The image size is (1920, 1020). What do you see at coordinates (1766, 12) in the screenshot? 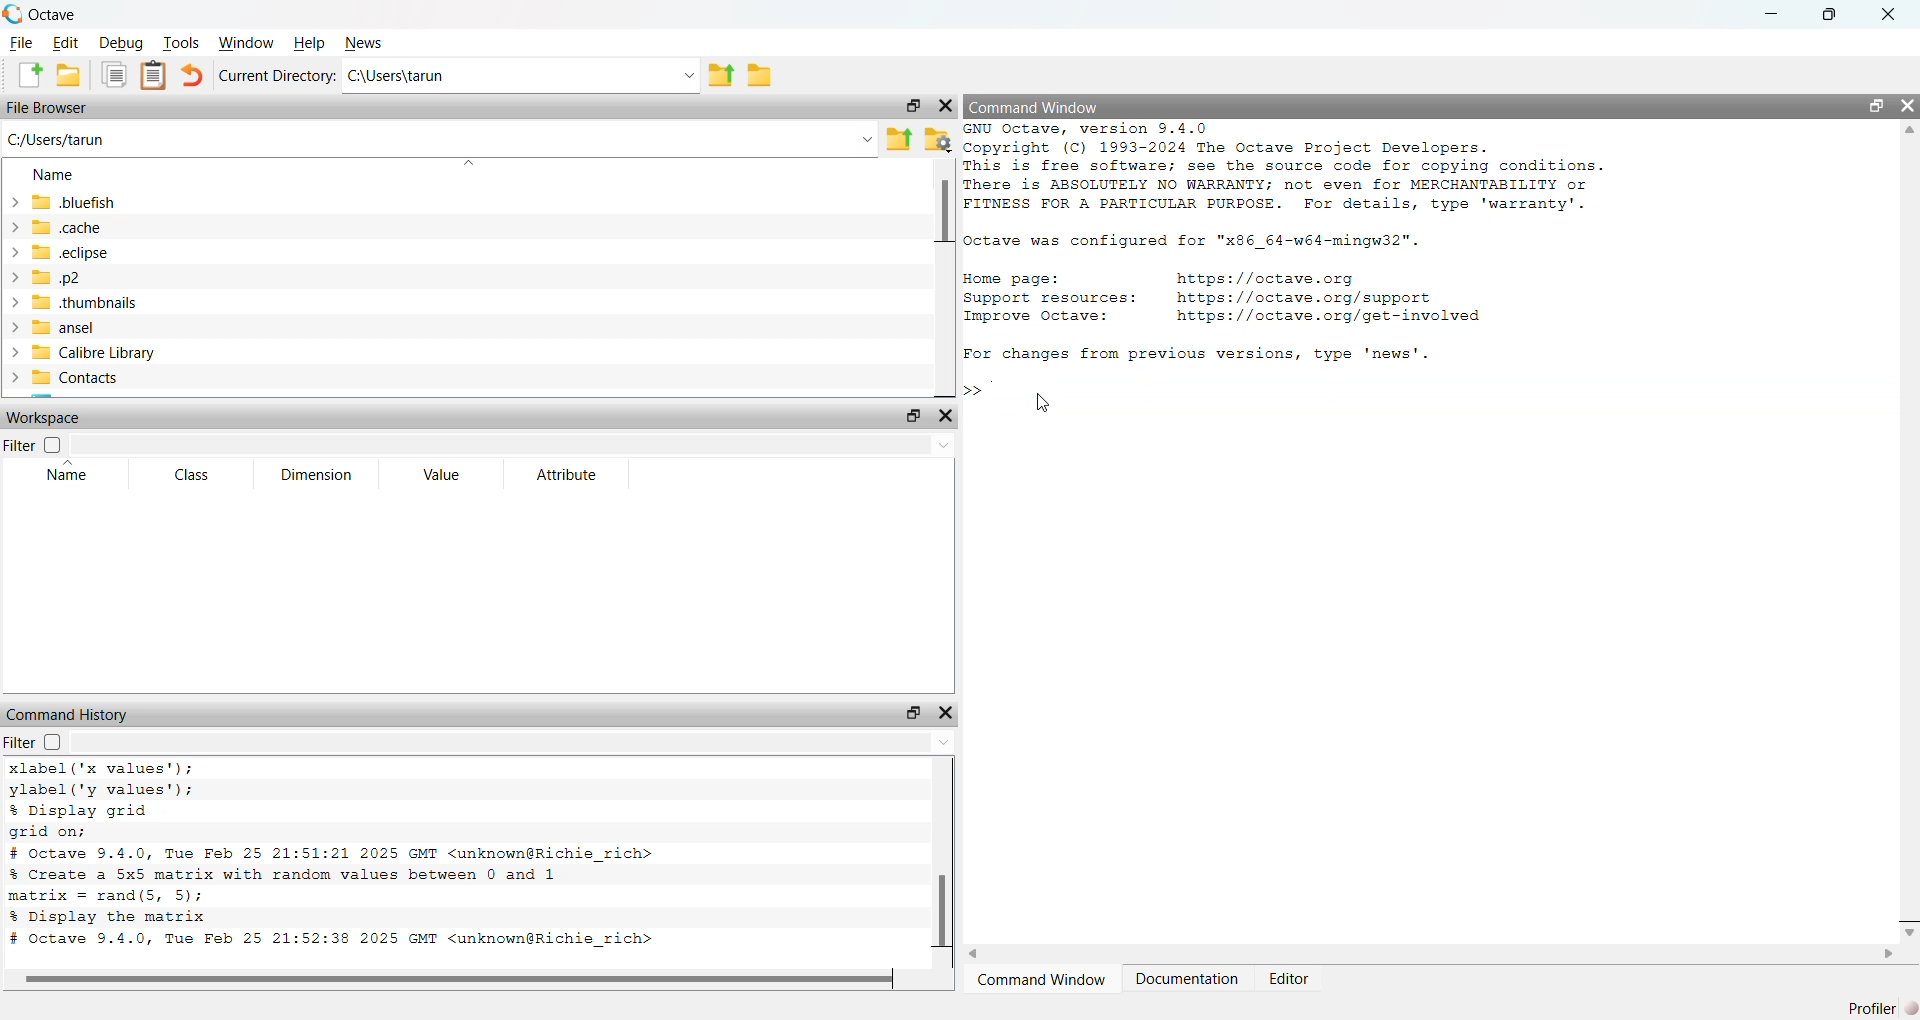
I see `minimise` at bounding box center [1766, 12].